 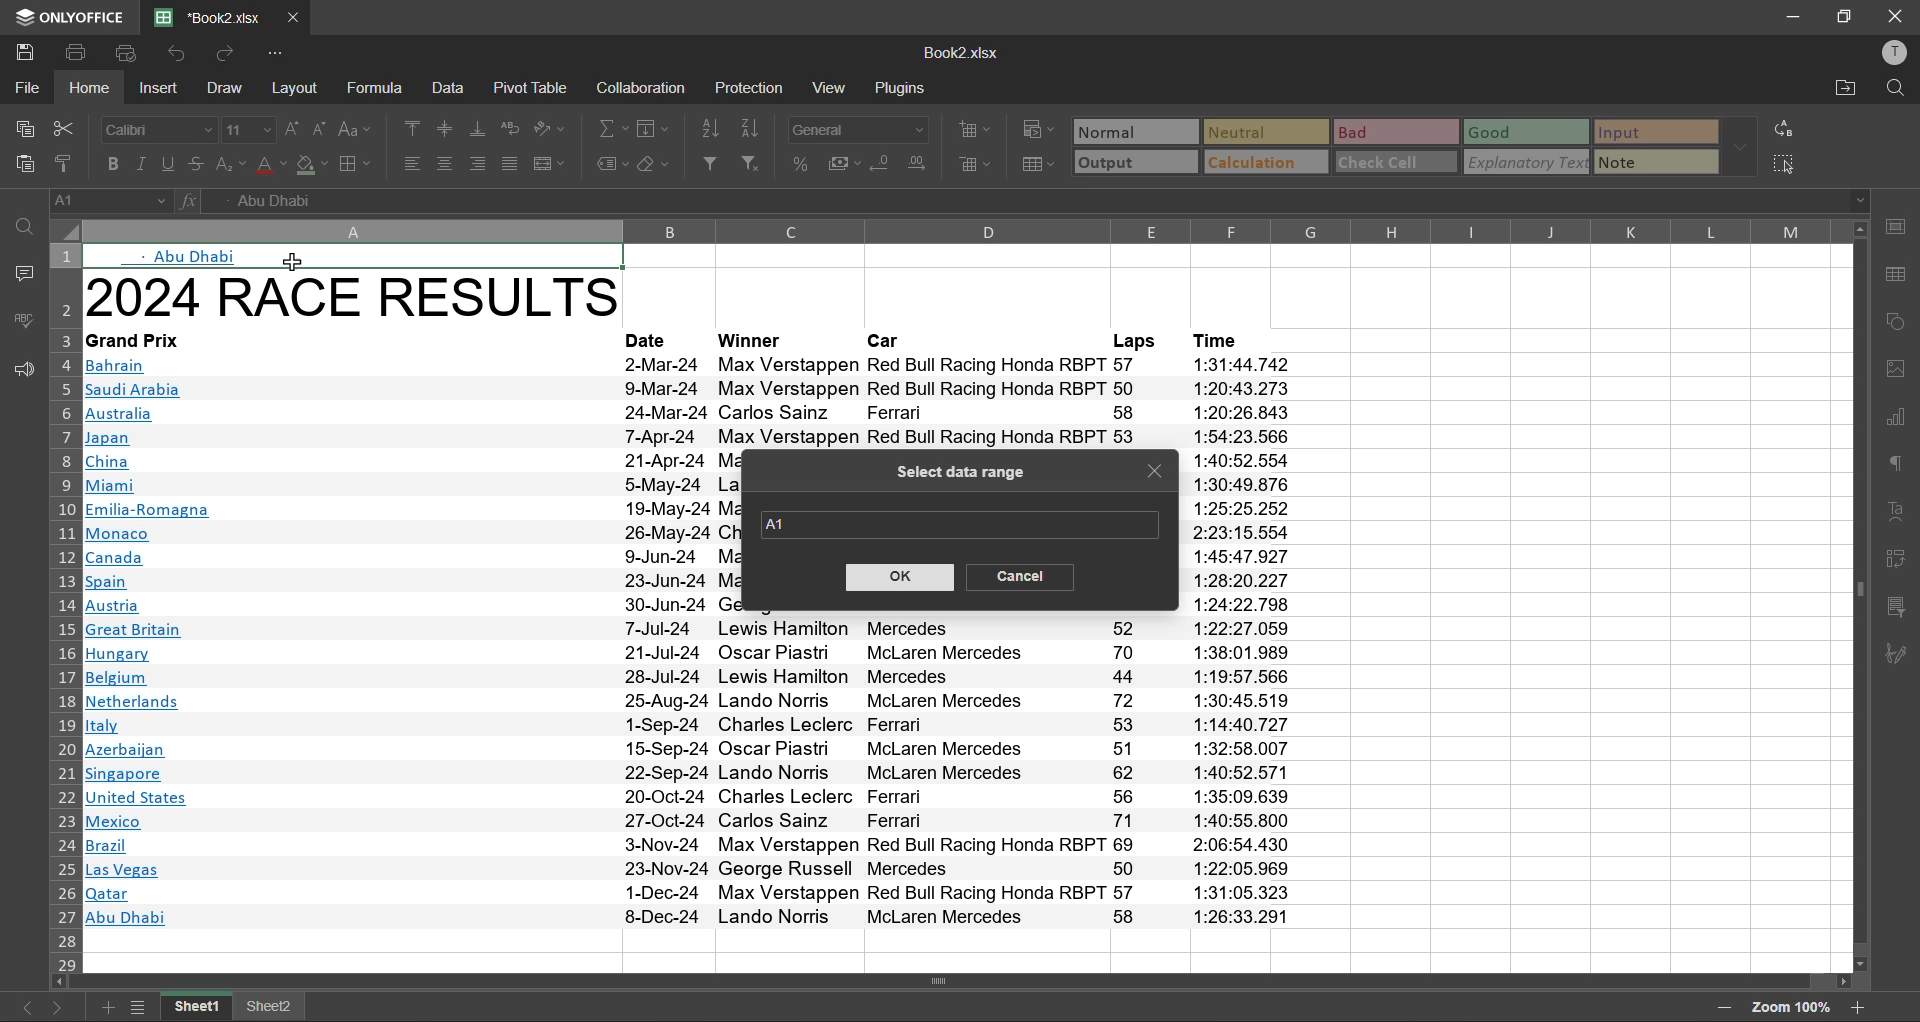 What do you see at coordinates (415, 130) in the screenshot?
I see `align top` at bounding box center [415, 130].